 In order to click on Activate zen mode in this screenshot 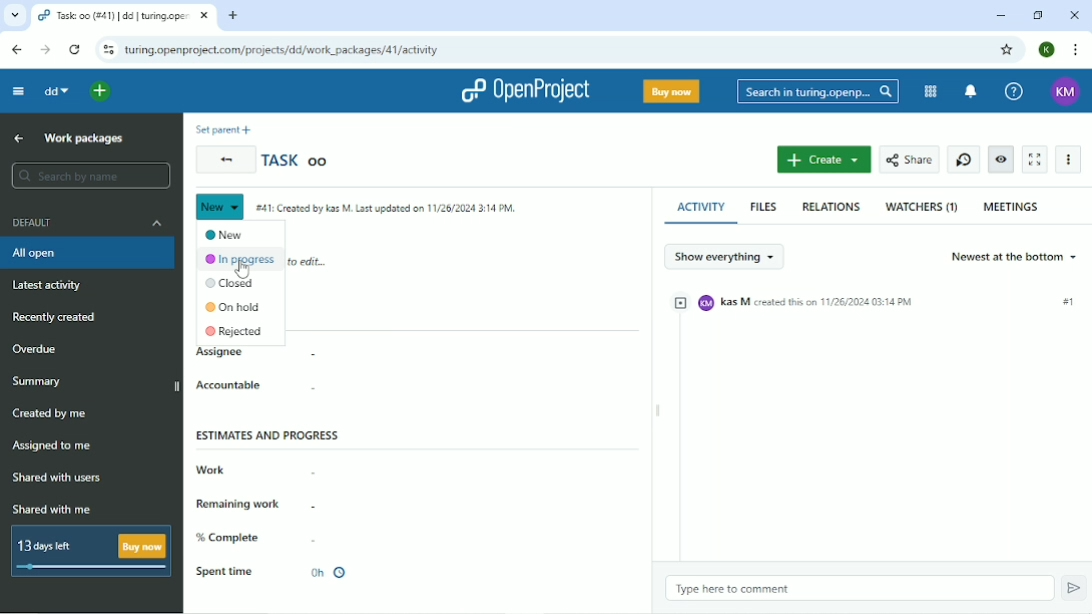, I will do `click(1035, 160)`.